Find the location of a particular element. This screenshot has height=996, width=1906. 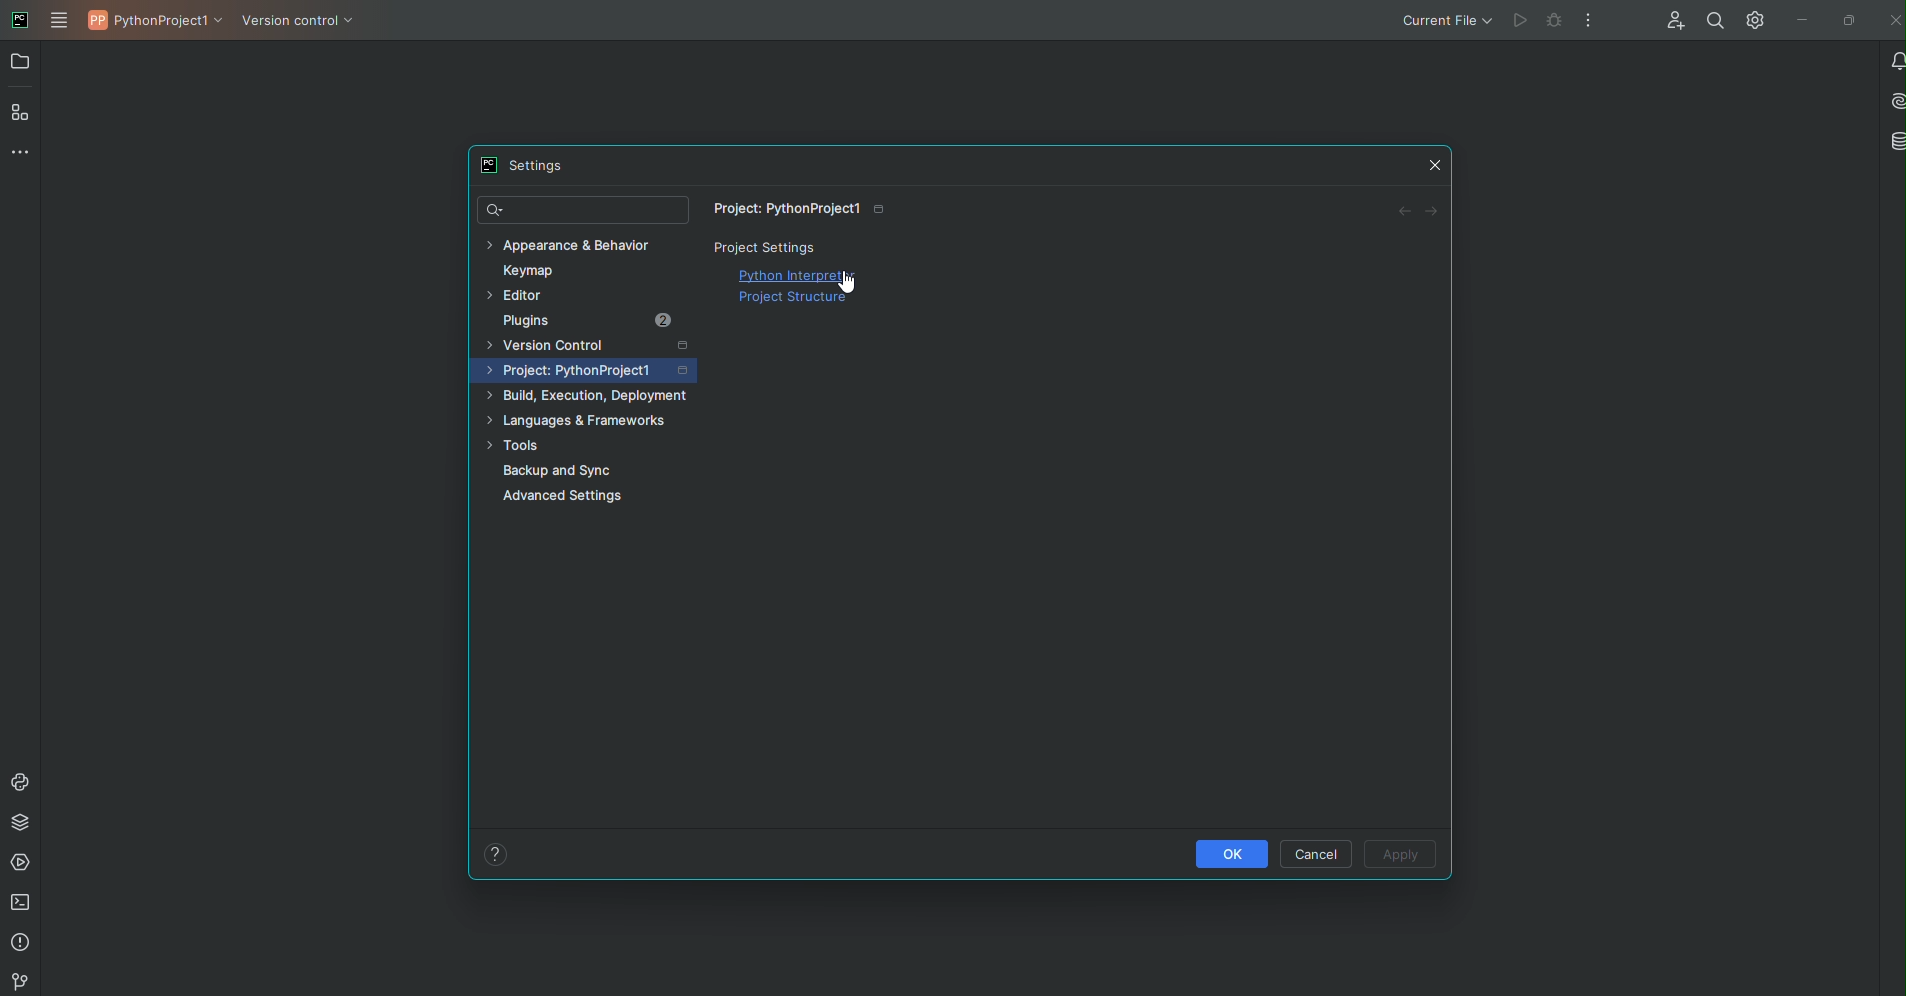

PyCharm is located at coordinates (19, 19).